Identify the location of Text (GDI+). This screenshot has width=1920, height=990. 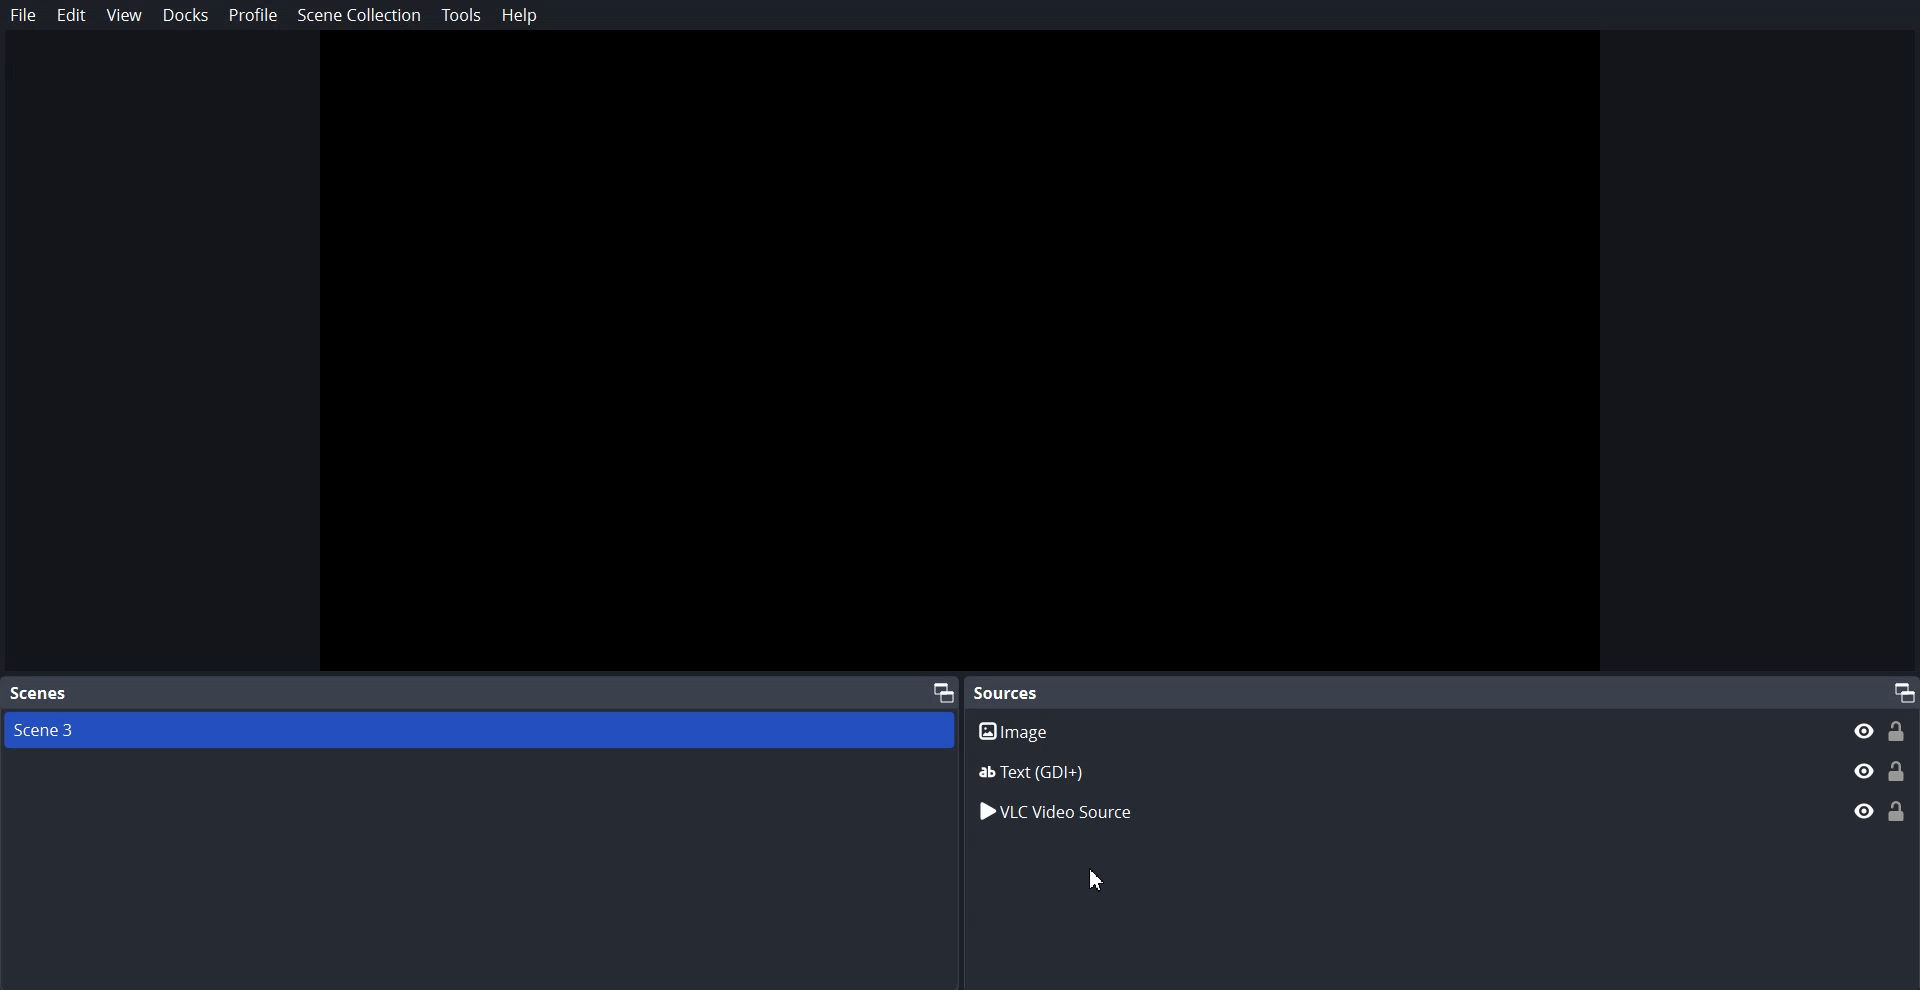
(1443, 771).